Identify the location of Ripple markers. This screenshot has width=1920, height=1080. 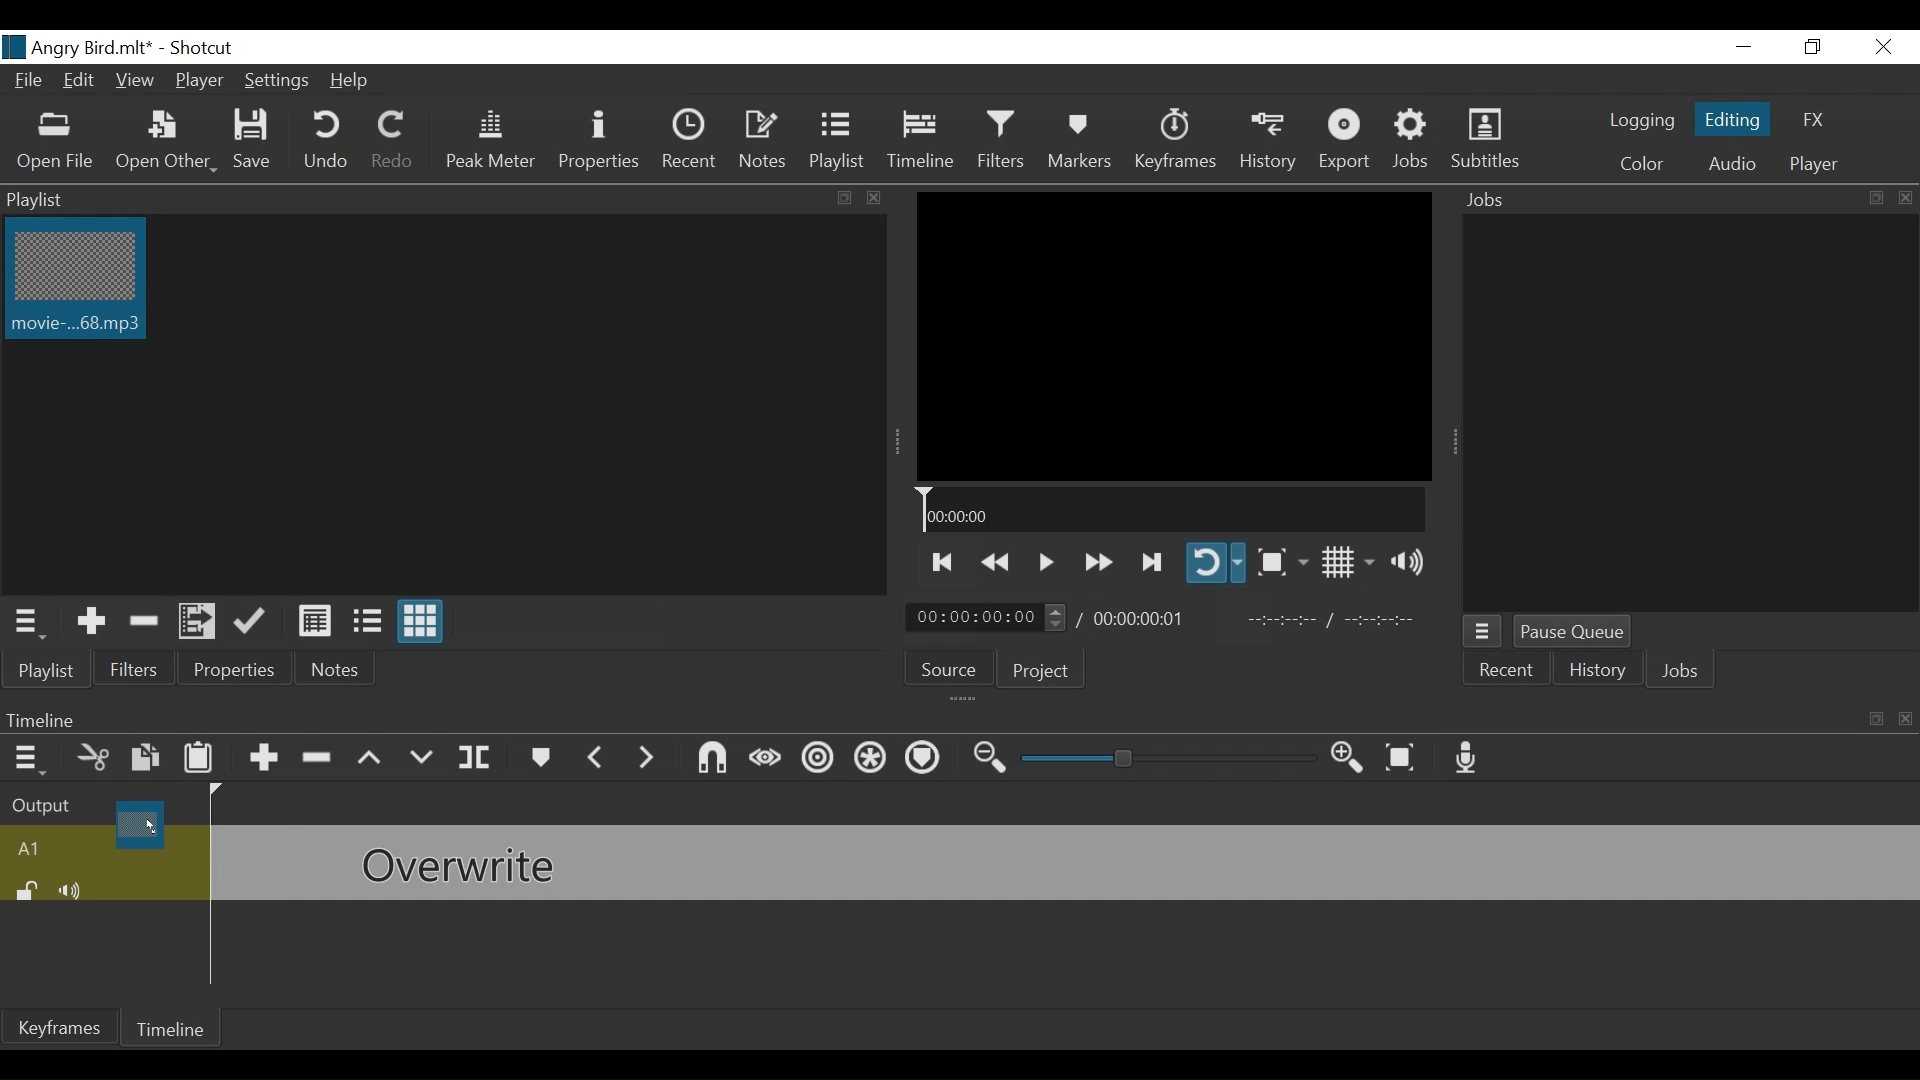
(925, 757).